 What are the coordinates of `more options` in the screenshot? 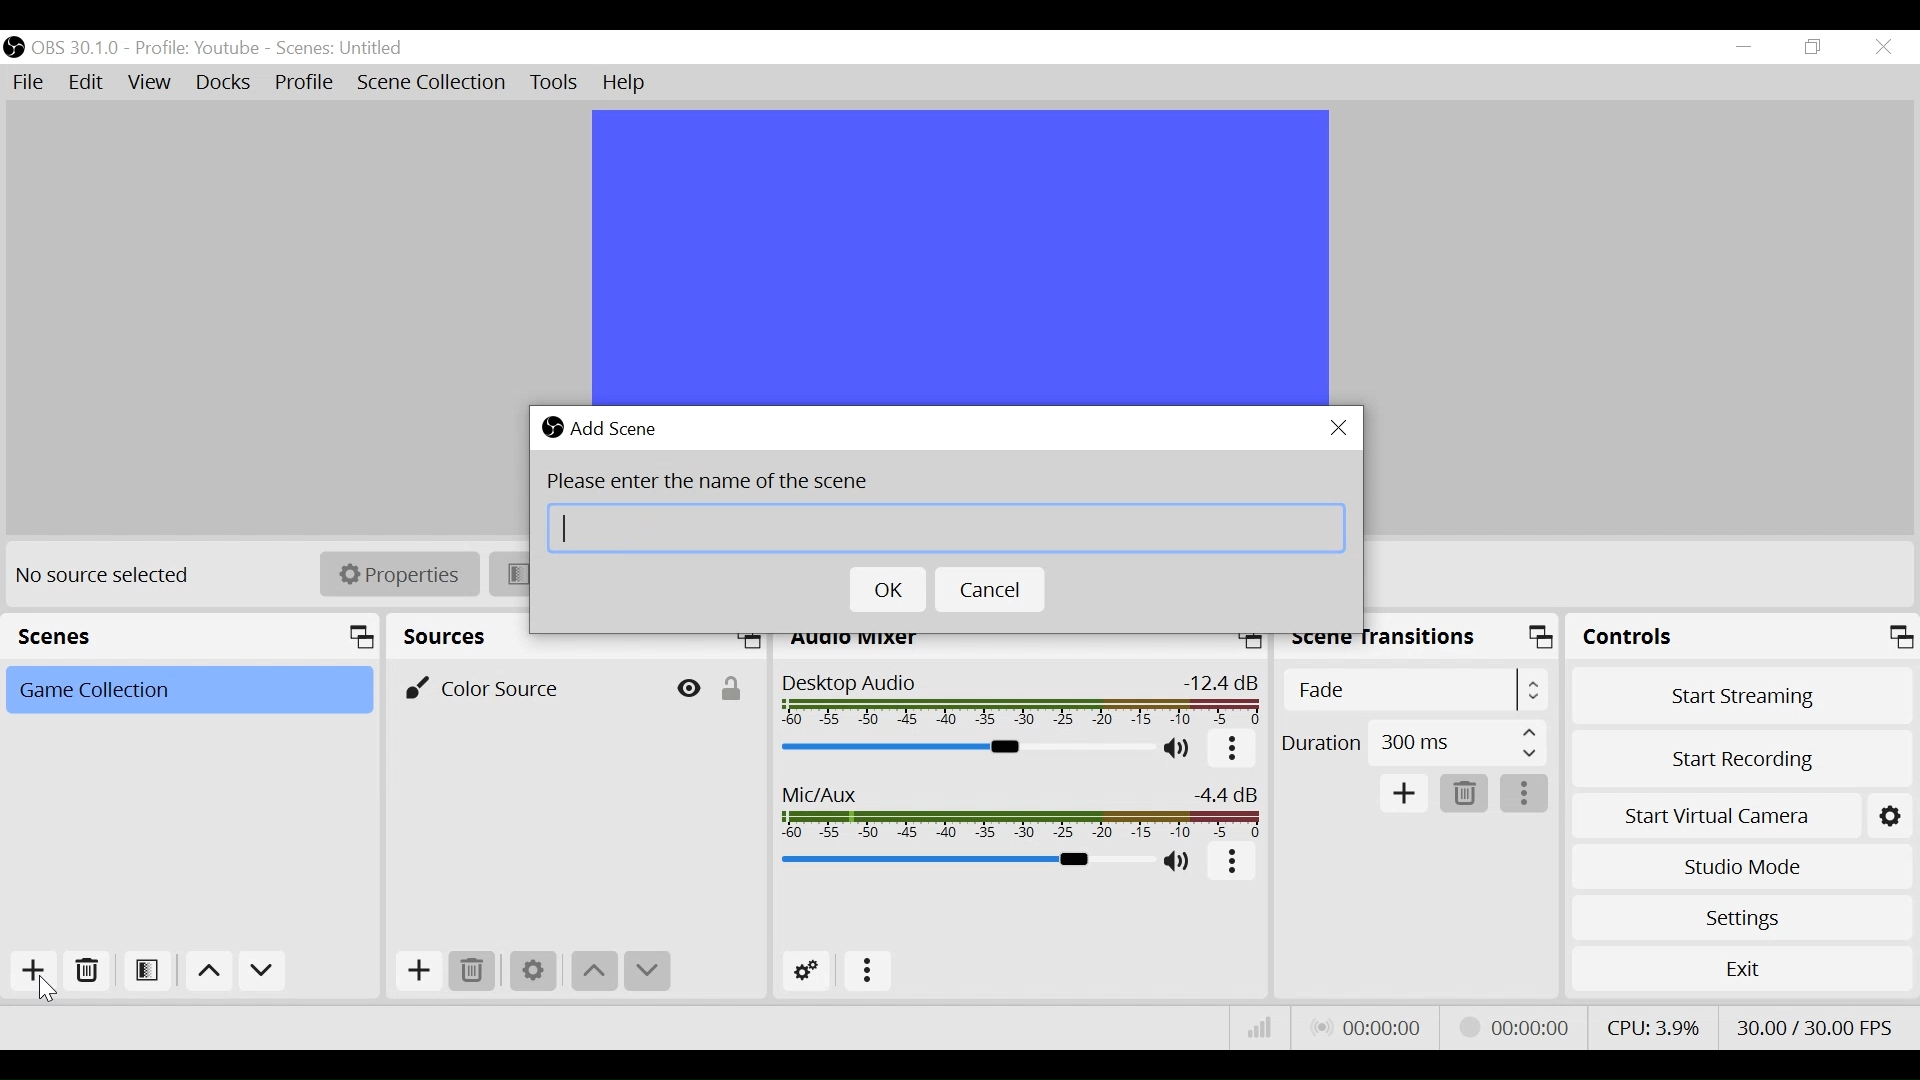 It's located at (1234, 864).